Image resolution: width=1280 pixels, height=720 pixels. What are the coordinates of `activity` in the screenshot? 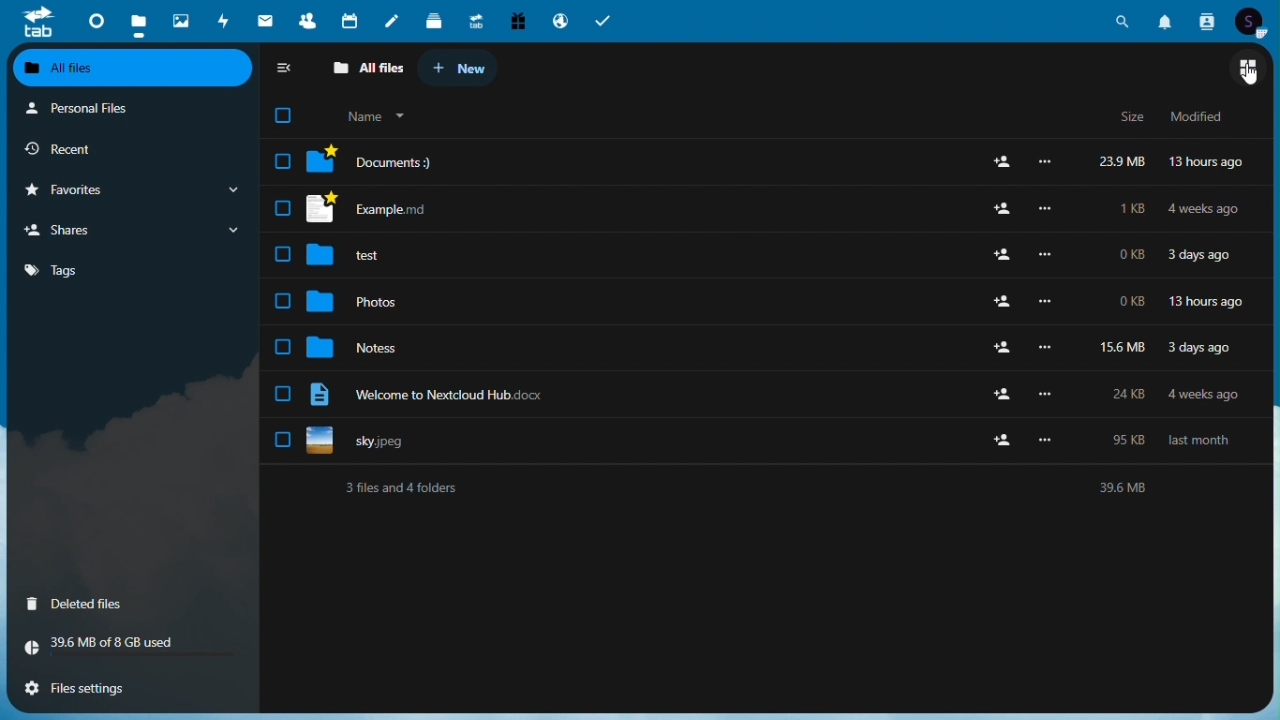 It's located at (221, 21).